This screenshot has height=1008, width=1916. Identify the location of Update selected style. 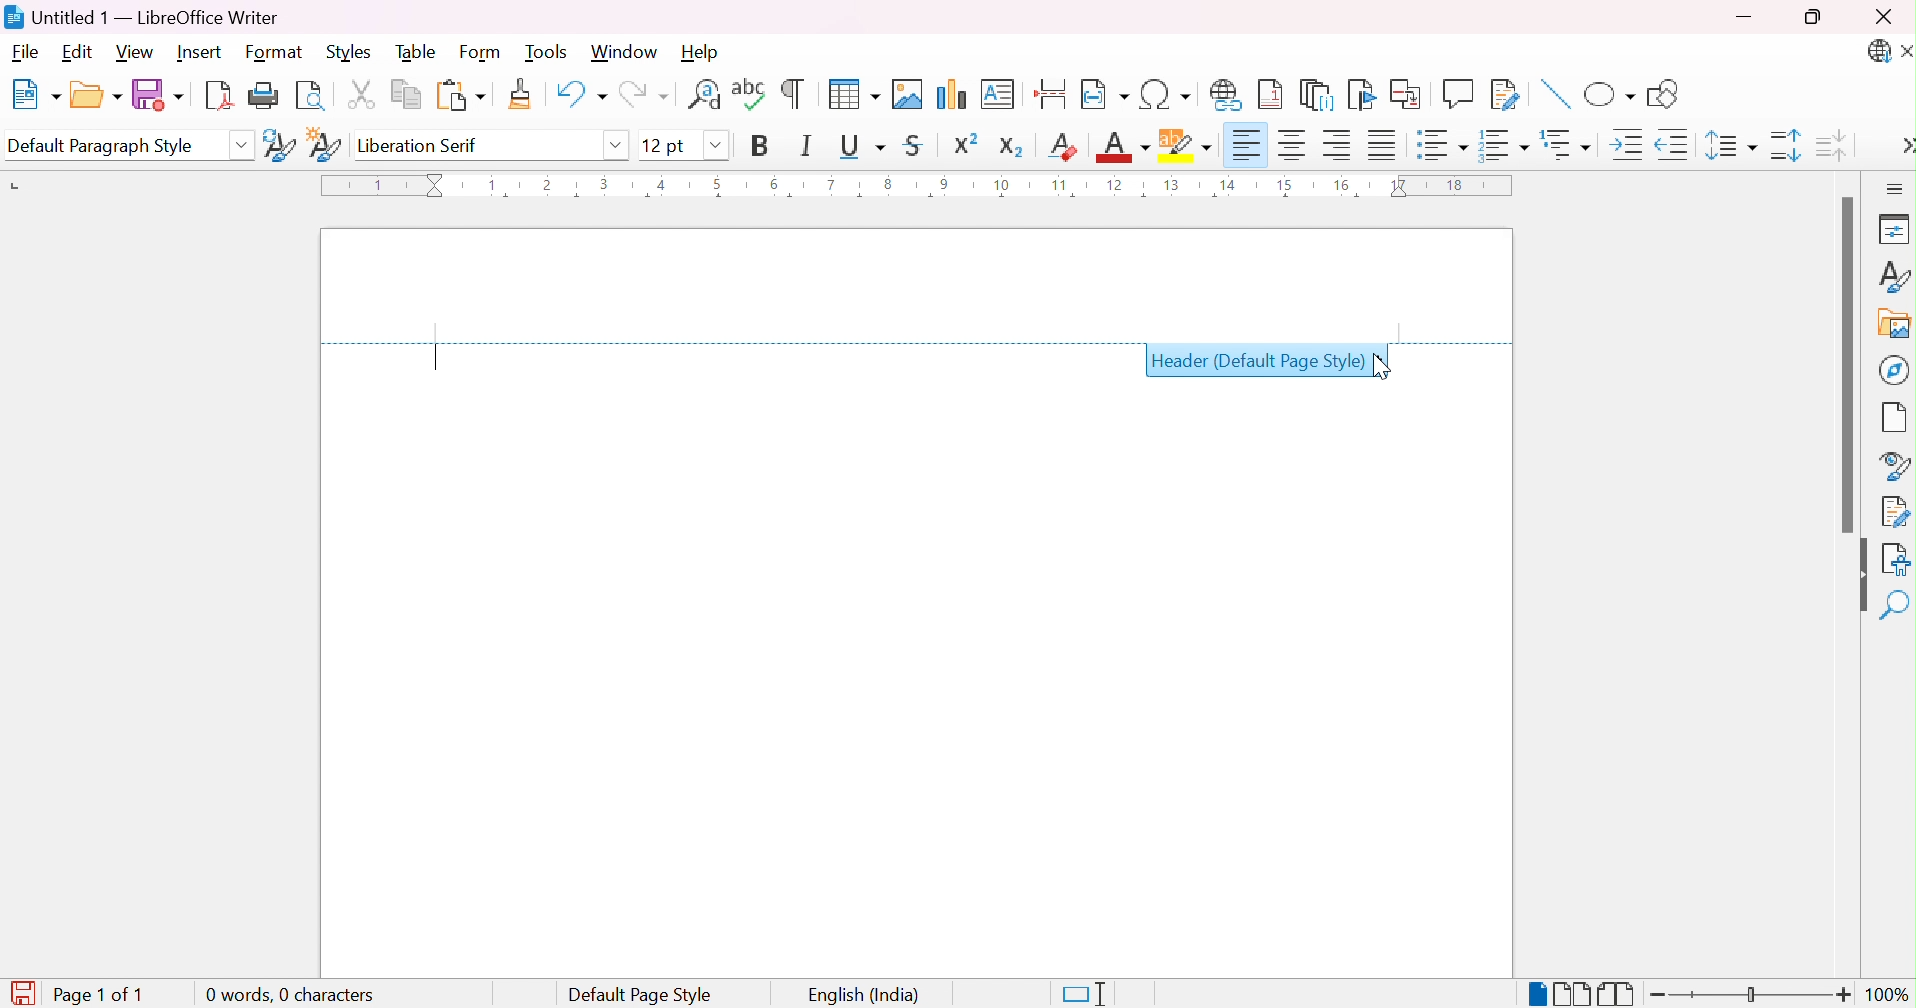
(278, 146).